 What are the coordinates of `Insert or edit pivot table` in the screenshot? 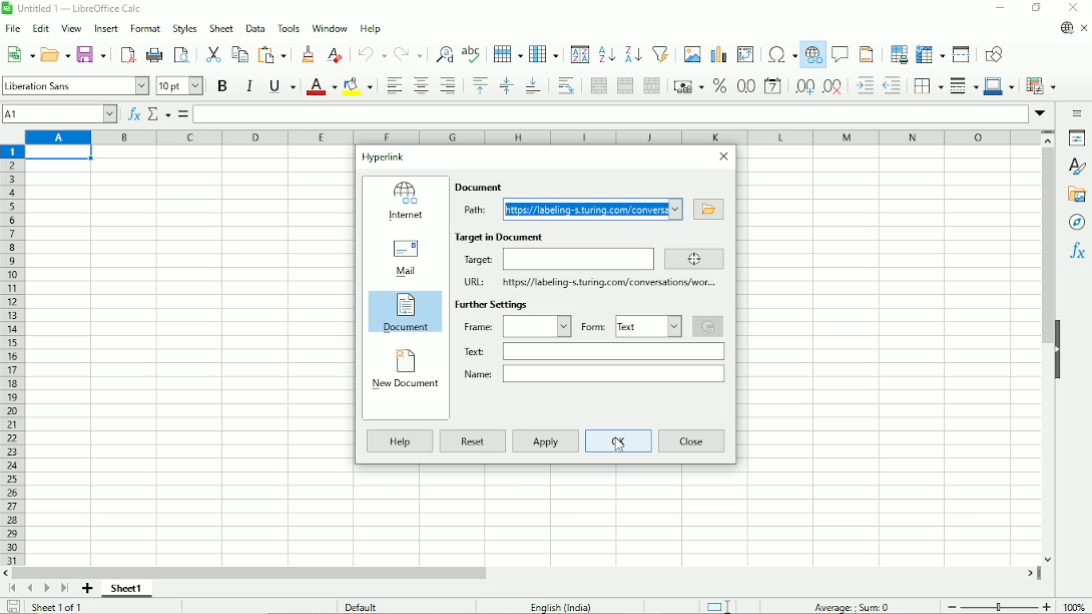 It's located at (745, 55).